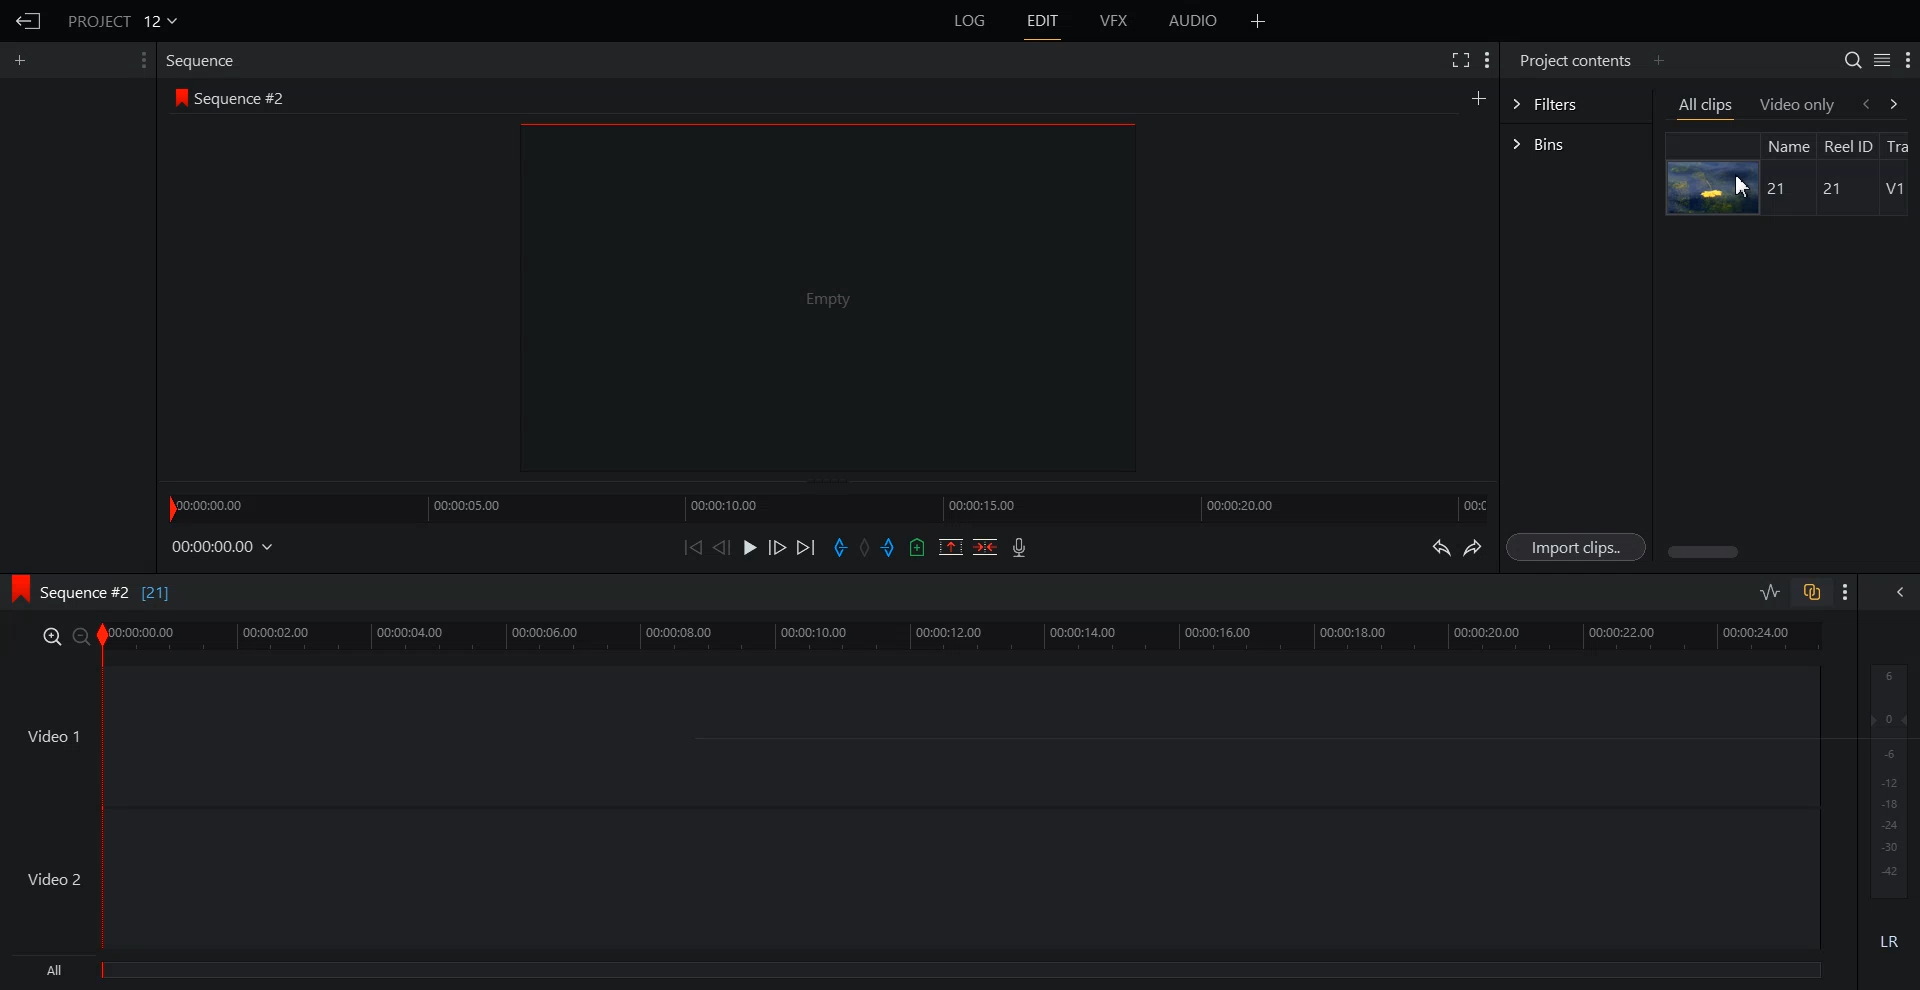  What do you see at coordinates (64, 636) in the screenshot?
I see `Zoom in and Out` at bounding box center [64, 636].